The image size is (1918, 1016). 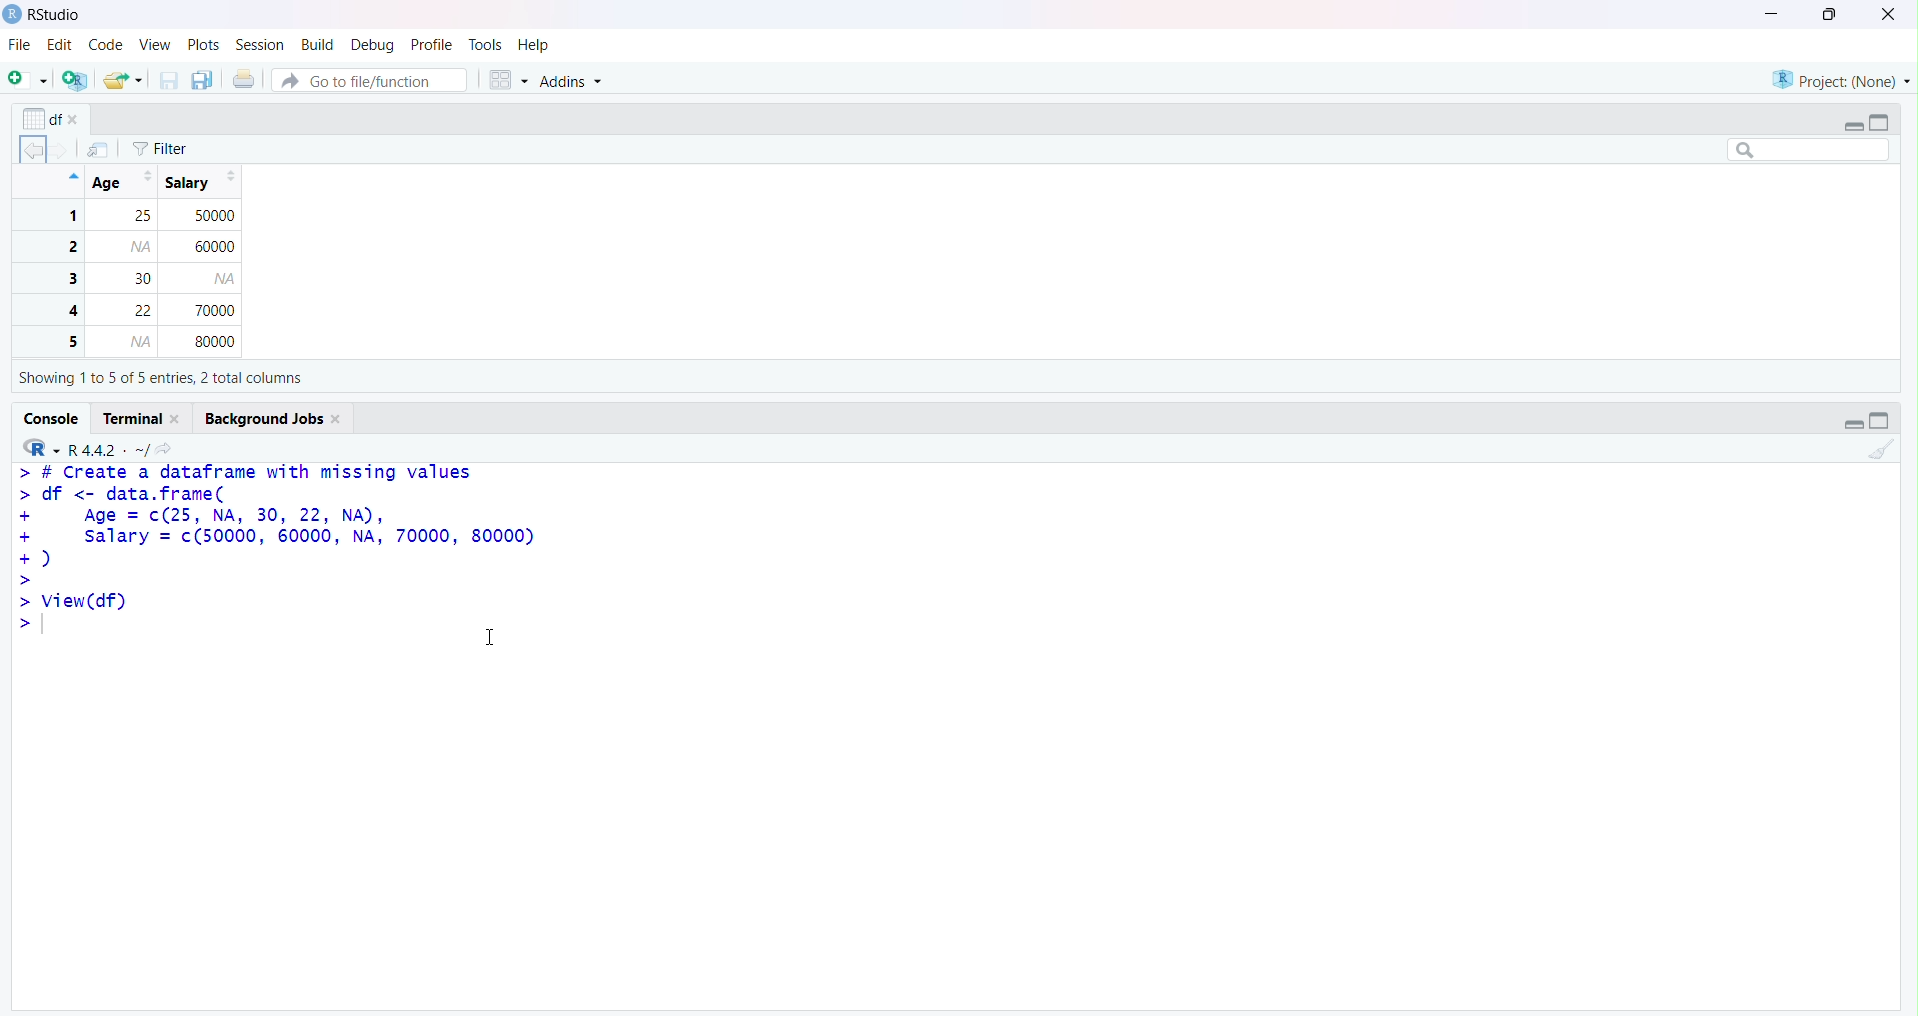 I want to click on Search bar, so click(x=1803, y=149).